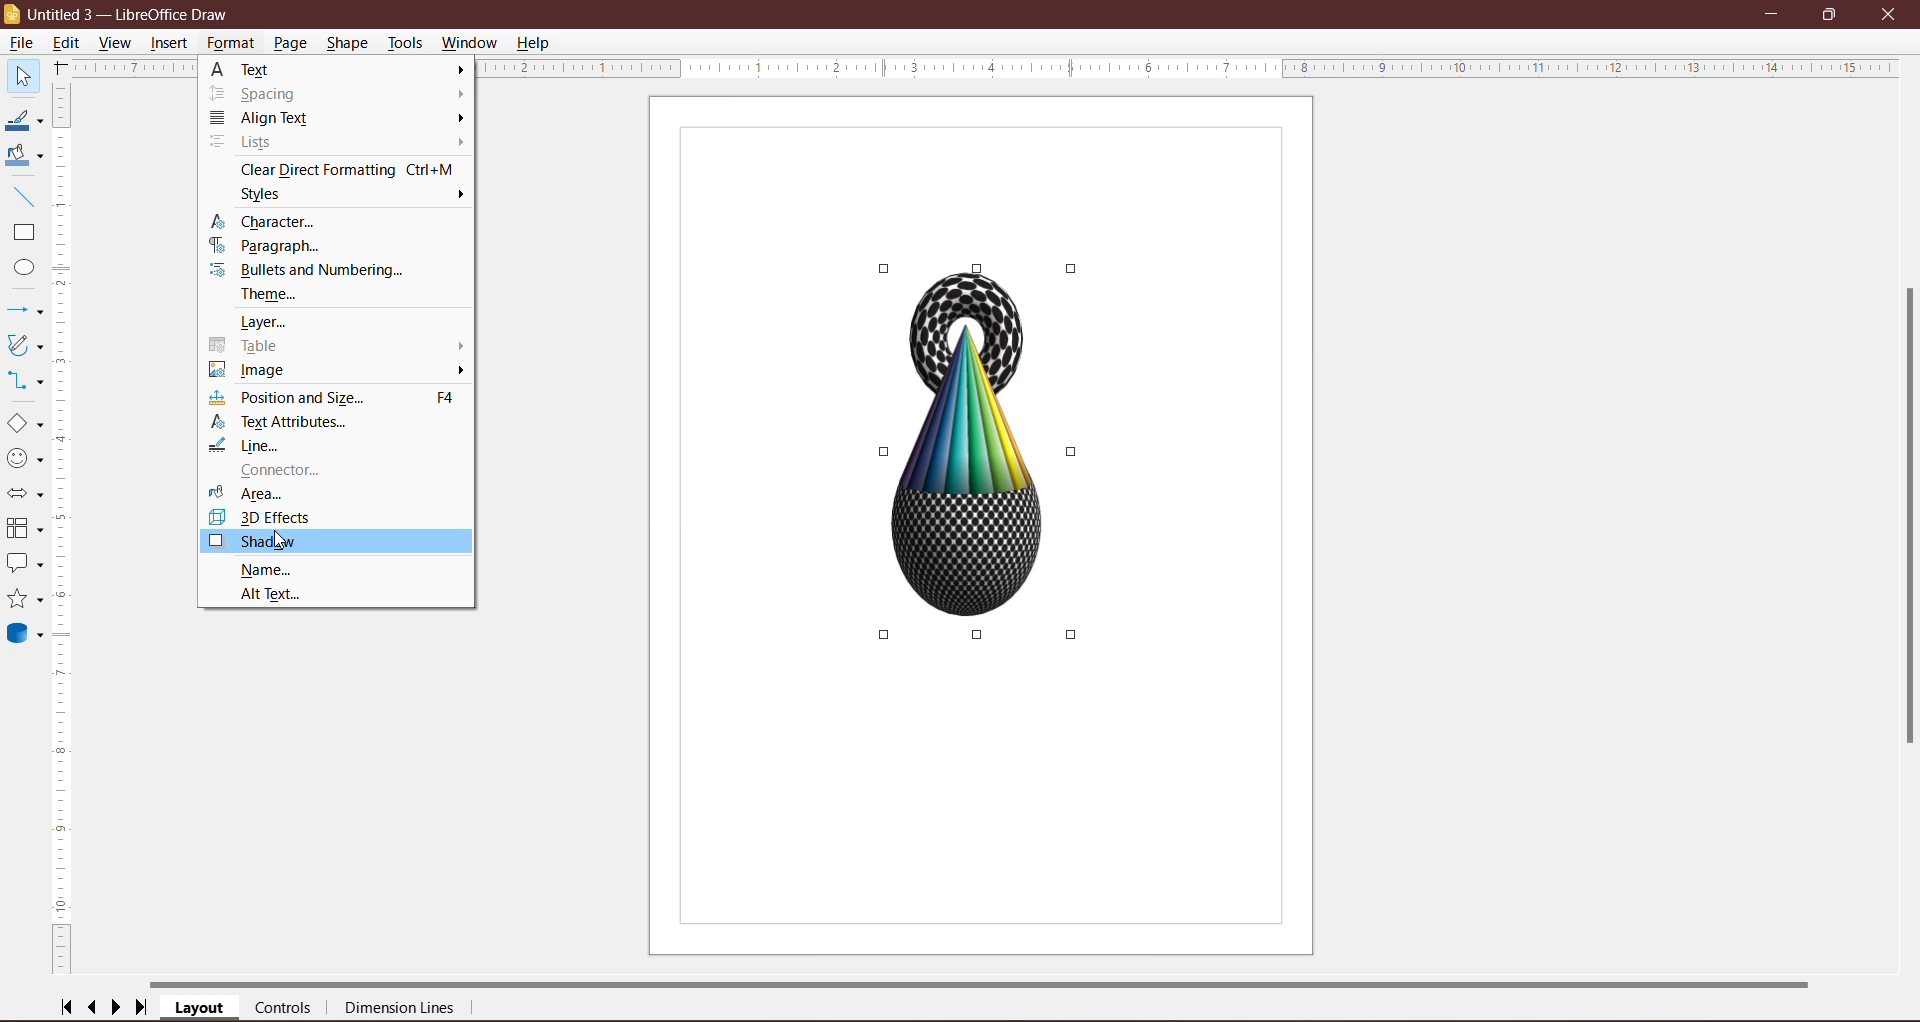 The image size is (1920, 1022). I want to click on Minimize, so click(1773, 12).